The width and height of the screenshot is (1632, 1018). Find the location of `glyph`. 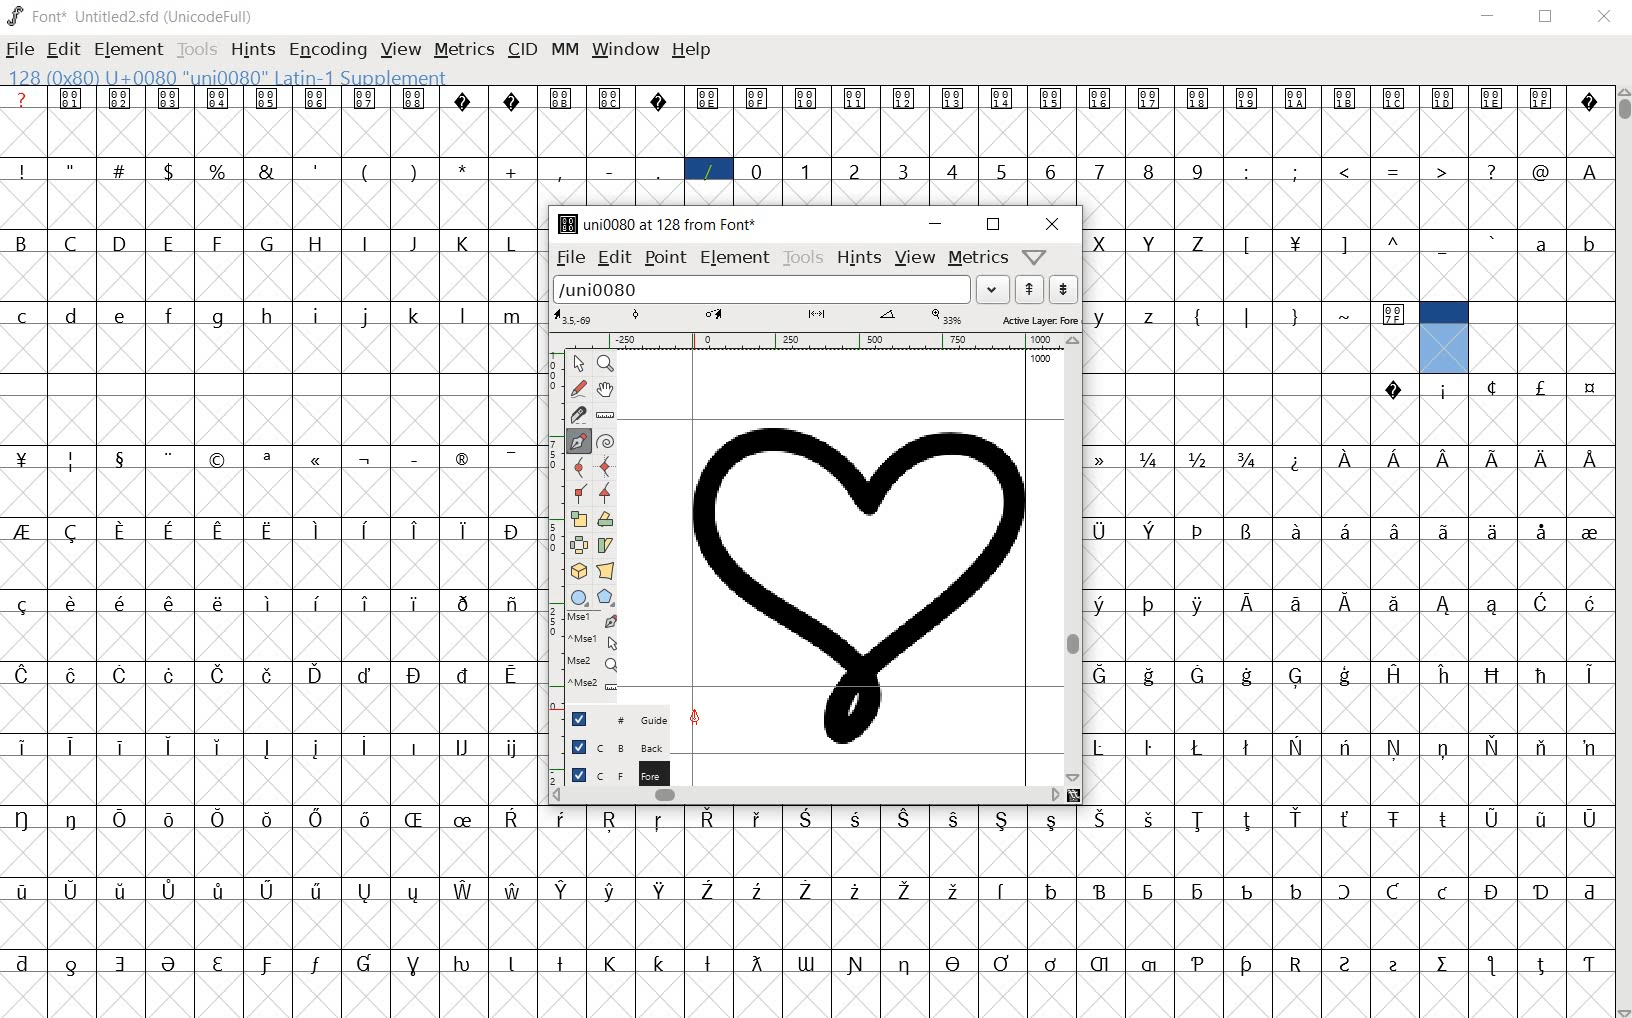

glyph is located at coordinates (70, 168).